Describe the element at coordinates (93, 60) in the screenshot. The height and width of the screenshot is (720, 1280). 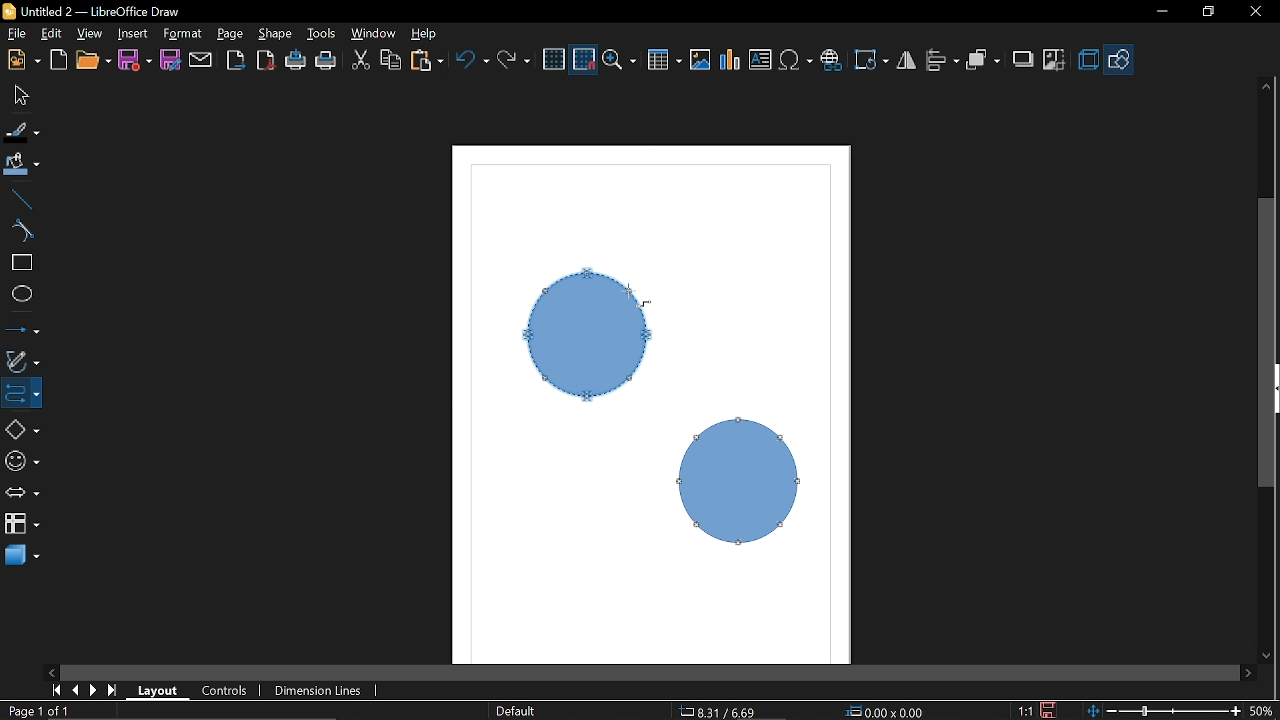
I see `Open` at that location.